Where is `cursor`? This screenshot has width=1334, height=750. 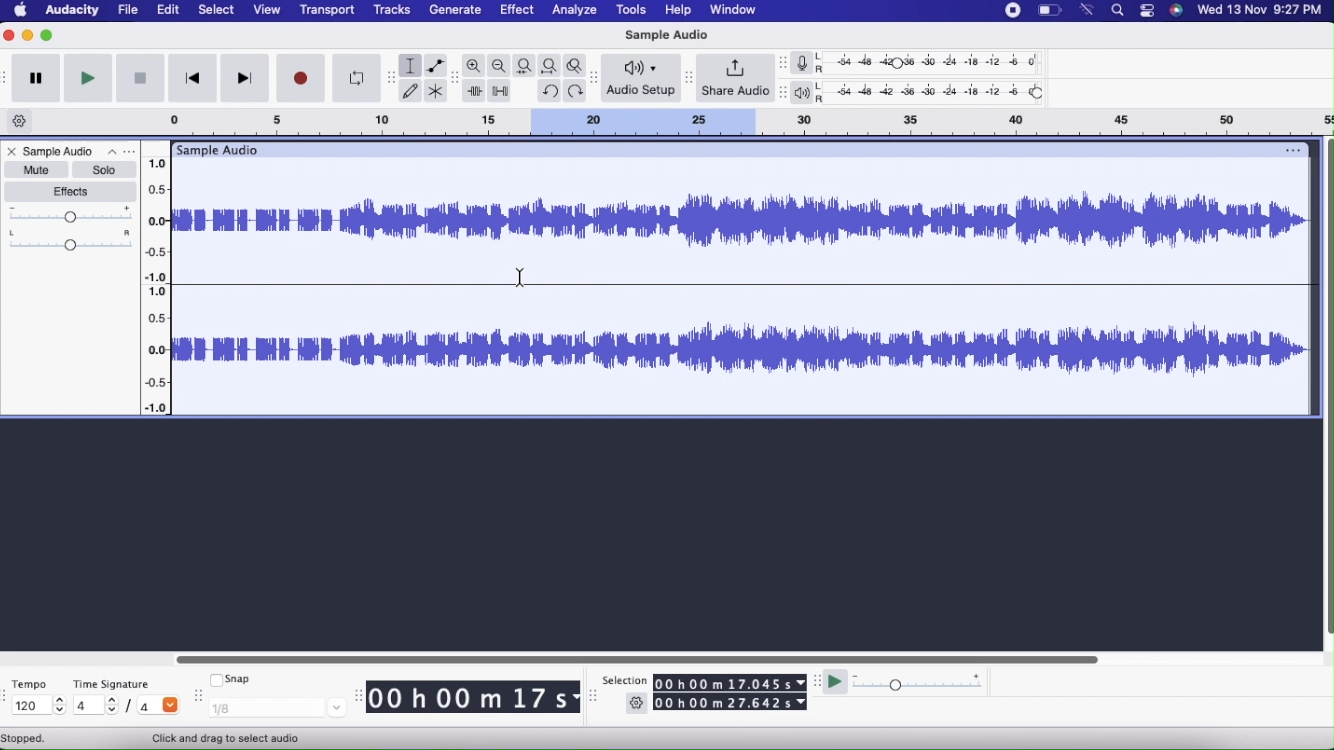
cursor is located at coordinates (519, 277).